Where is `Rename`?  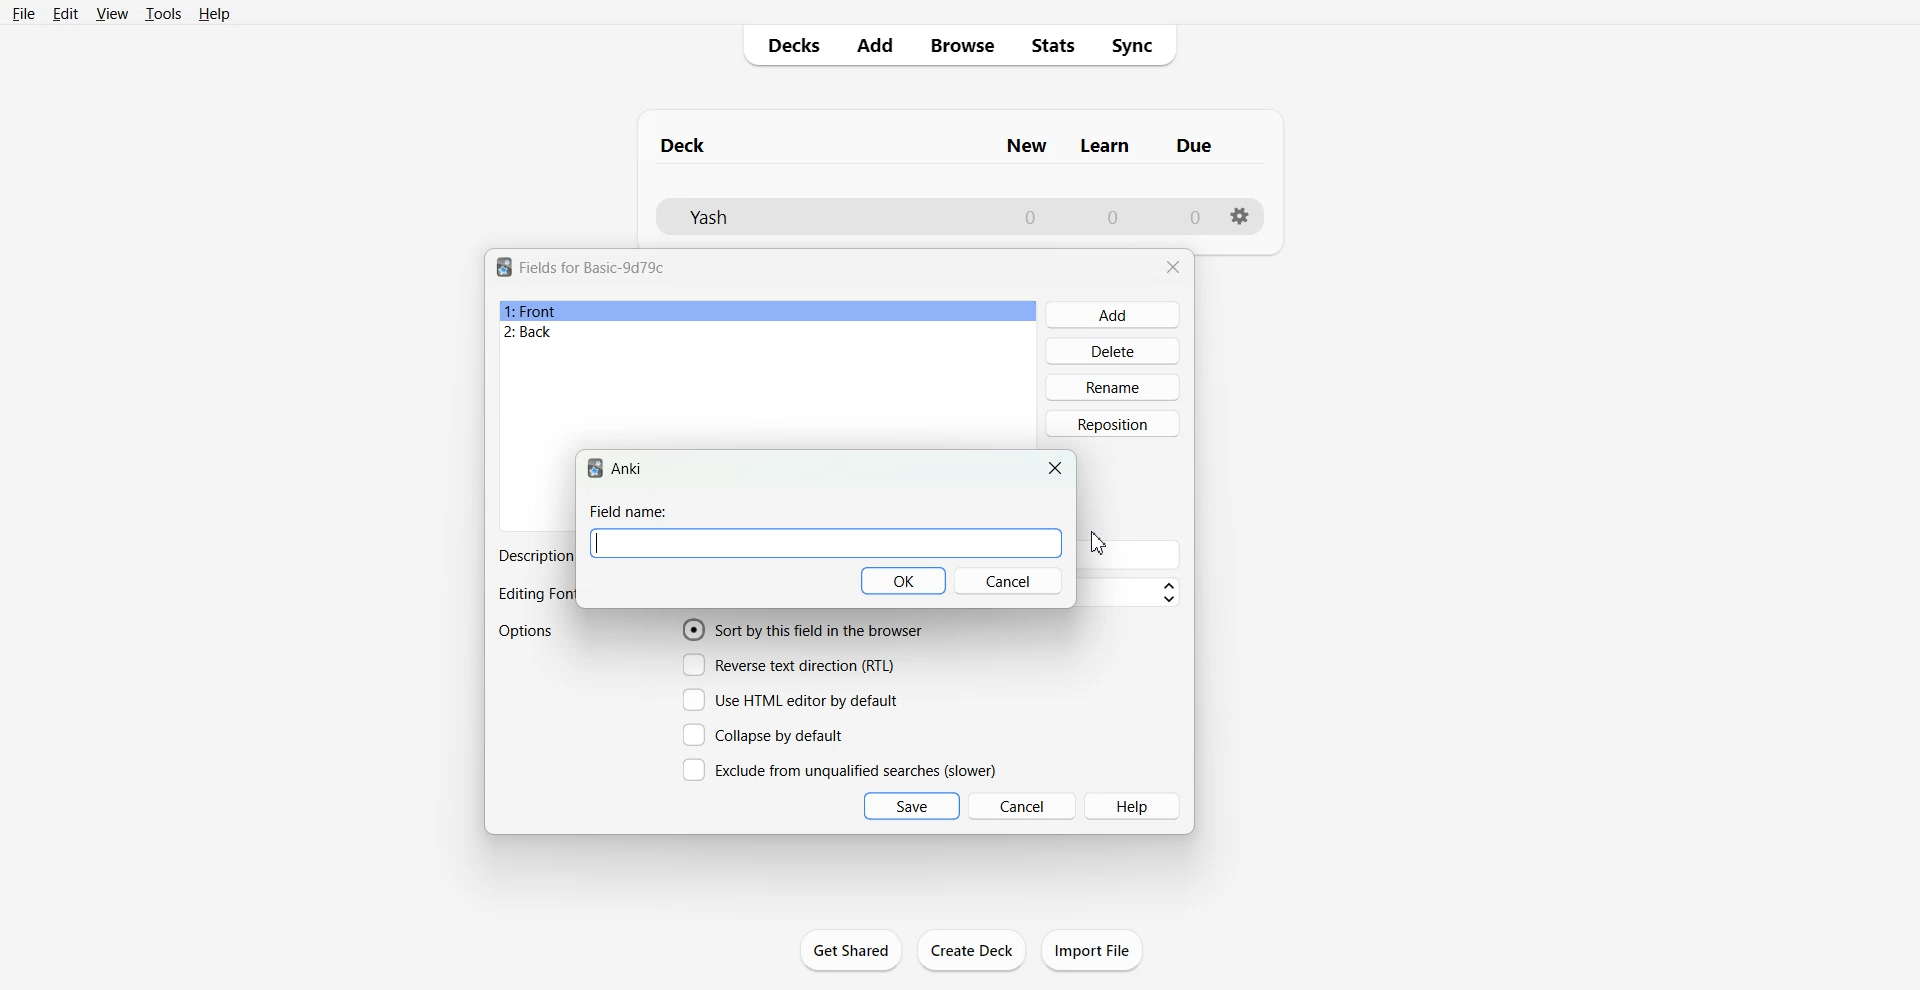 Rename is located at coordinates (1114, 387).